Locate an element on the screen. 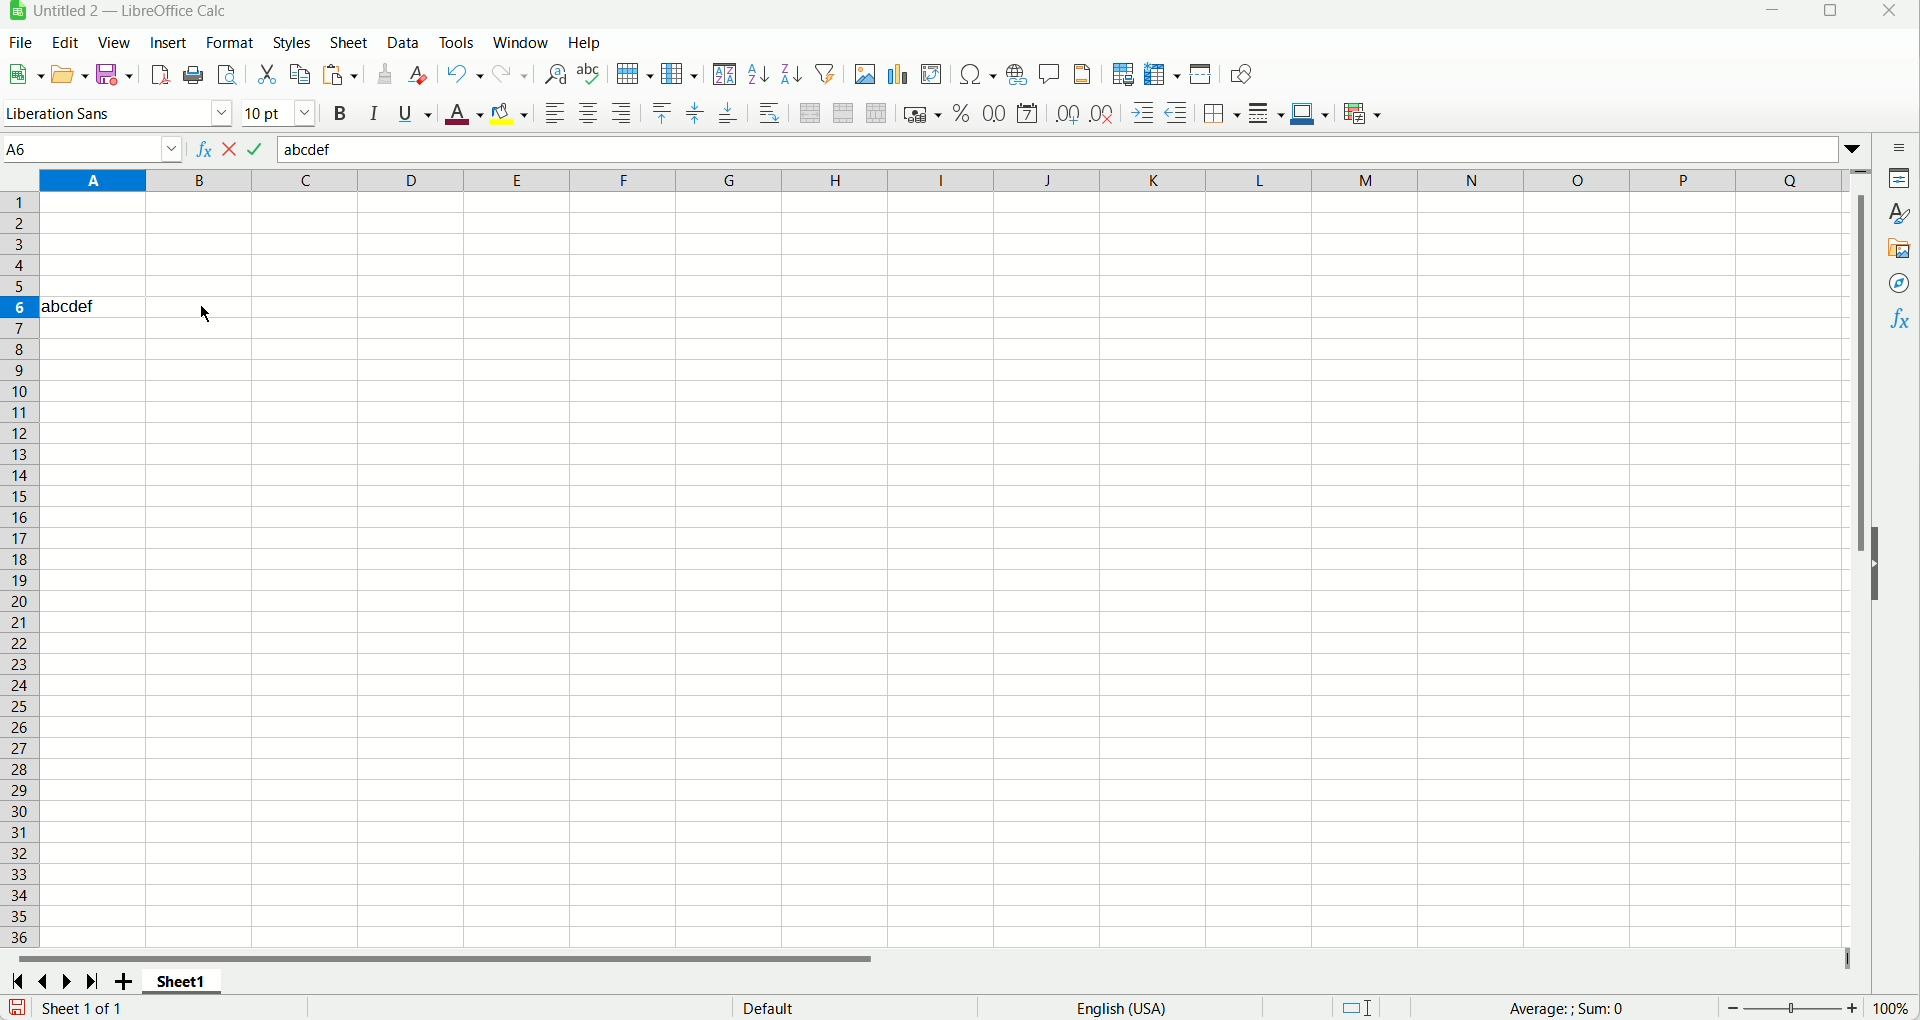 The width and height of the screenshot is (1920, 1020). open is located at coordinates (72, 73).